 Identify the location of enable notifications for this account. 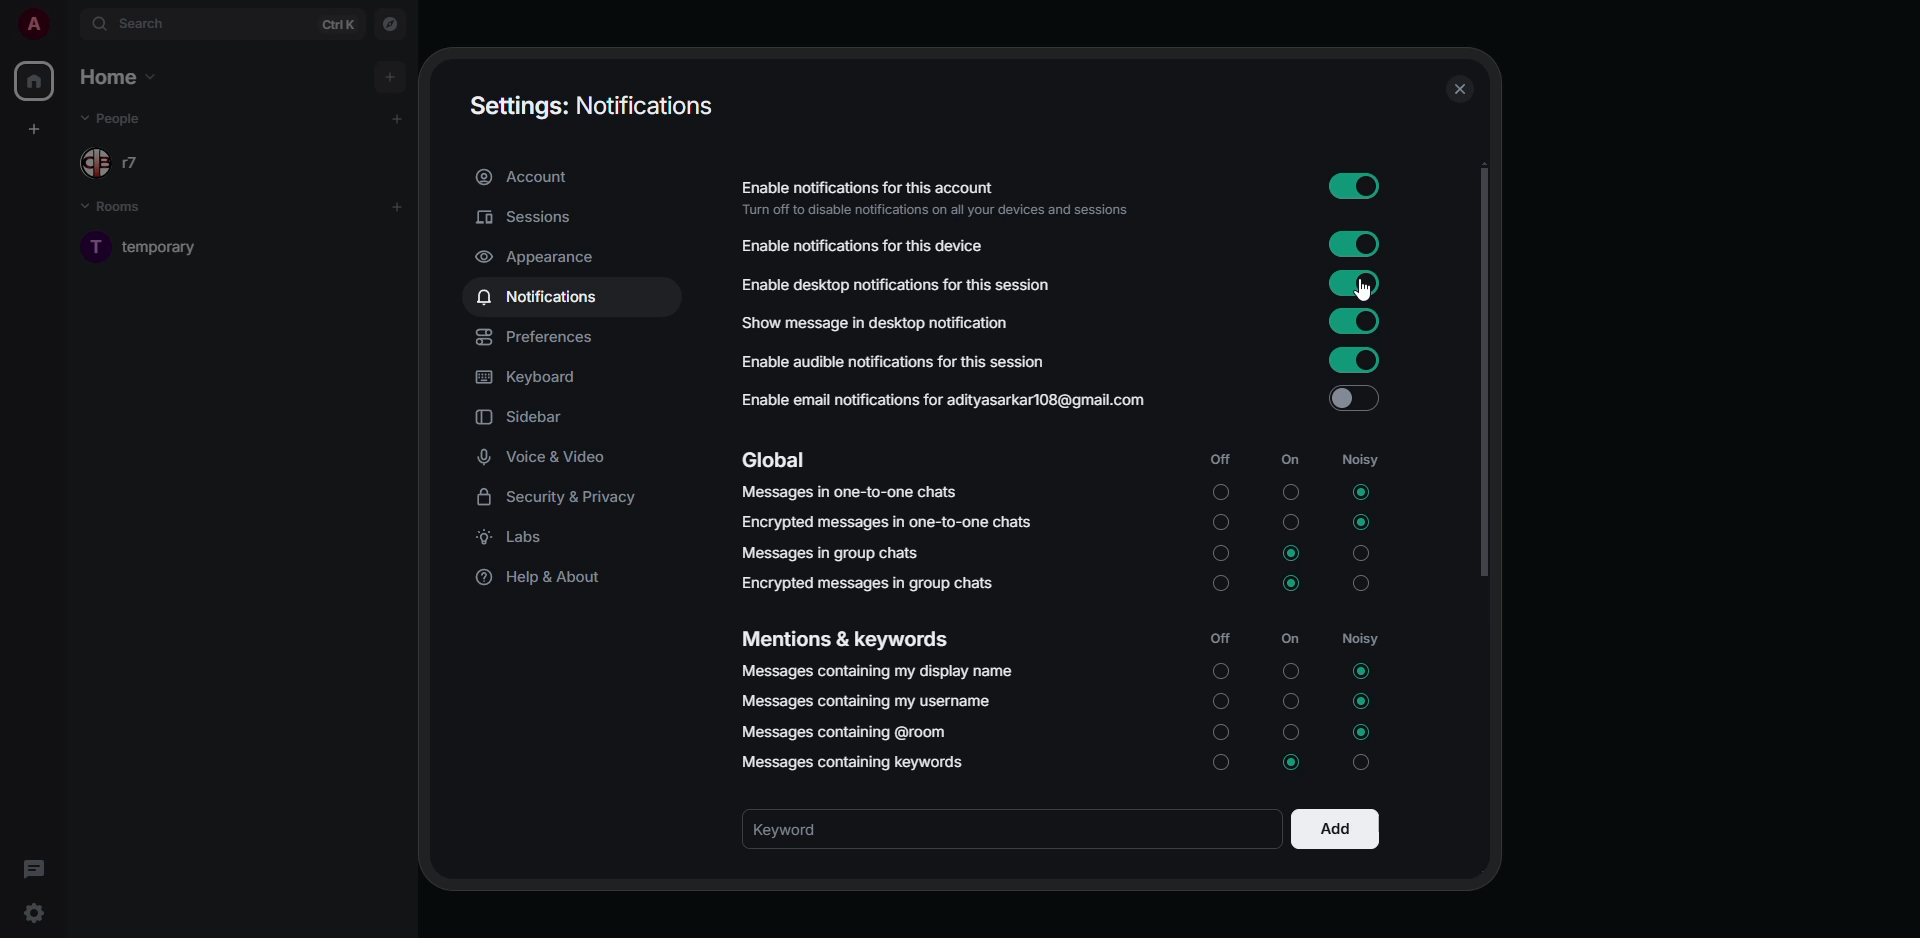
(934, 195).